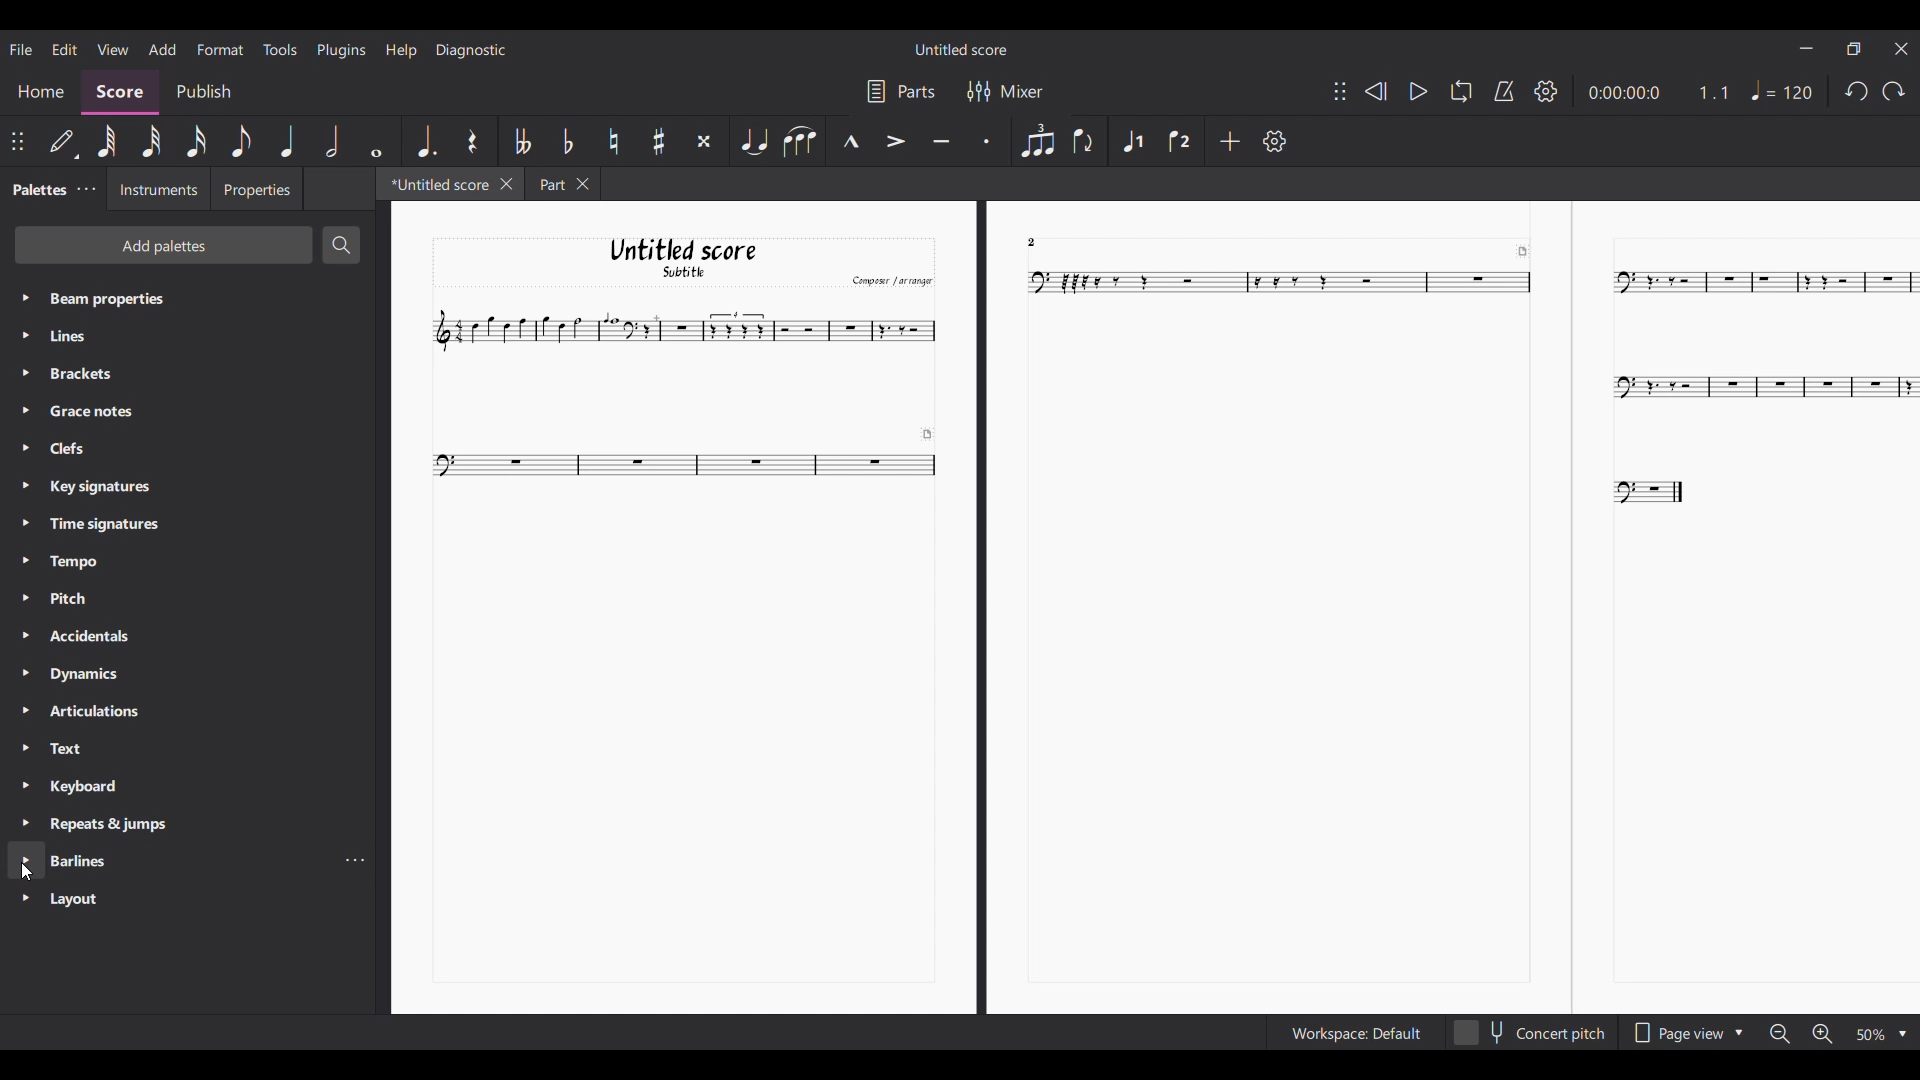 This screenshot has height=1080, width=1920. I want to click on Mixer settings, so click(1006, 92).